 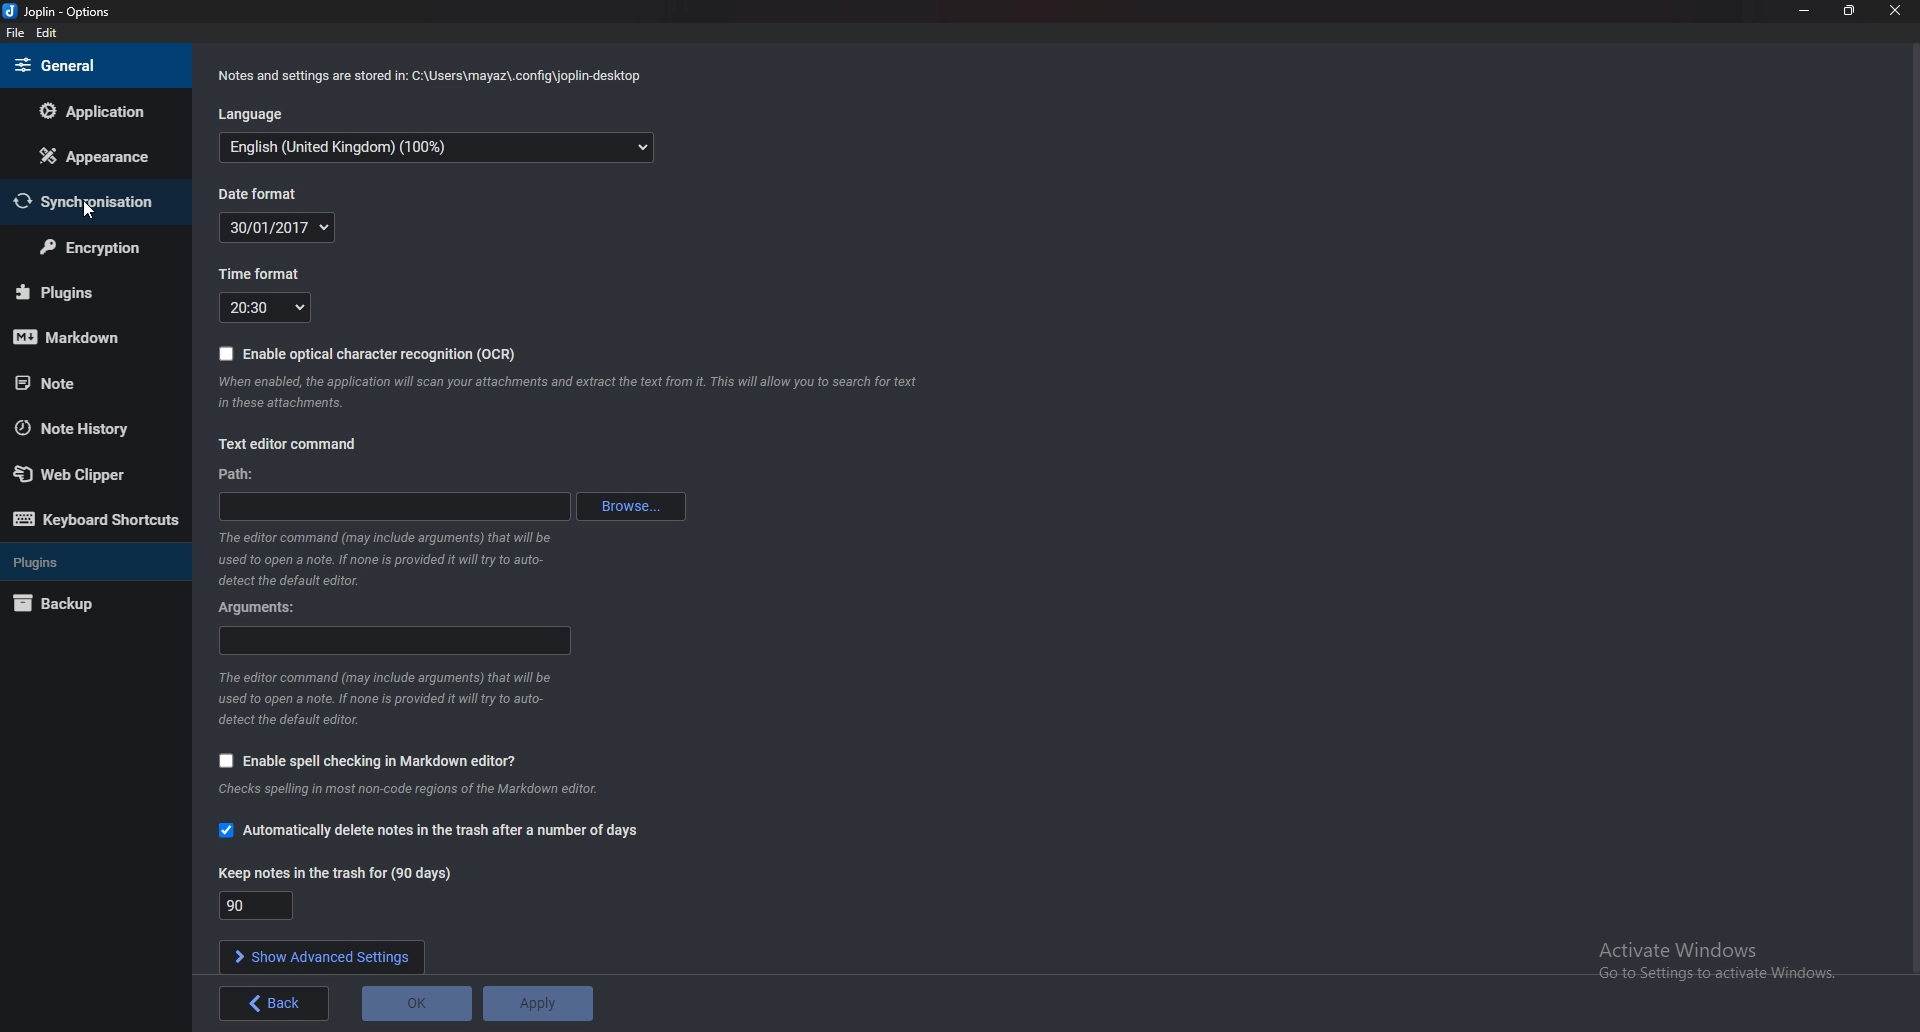 What do you see at coordinates (539, 1002) in the screenshot?
I see `Apply` at bounding box center [539, 1002].